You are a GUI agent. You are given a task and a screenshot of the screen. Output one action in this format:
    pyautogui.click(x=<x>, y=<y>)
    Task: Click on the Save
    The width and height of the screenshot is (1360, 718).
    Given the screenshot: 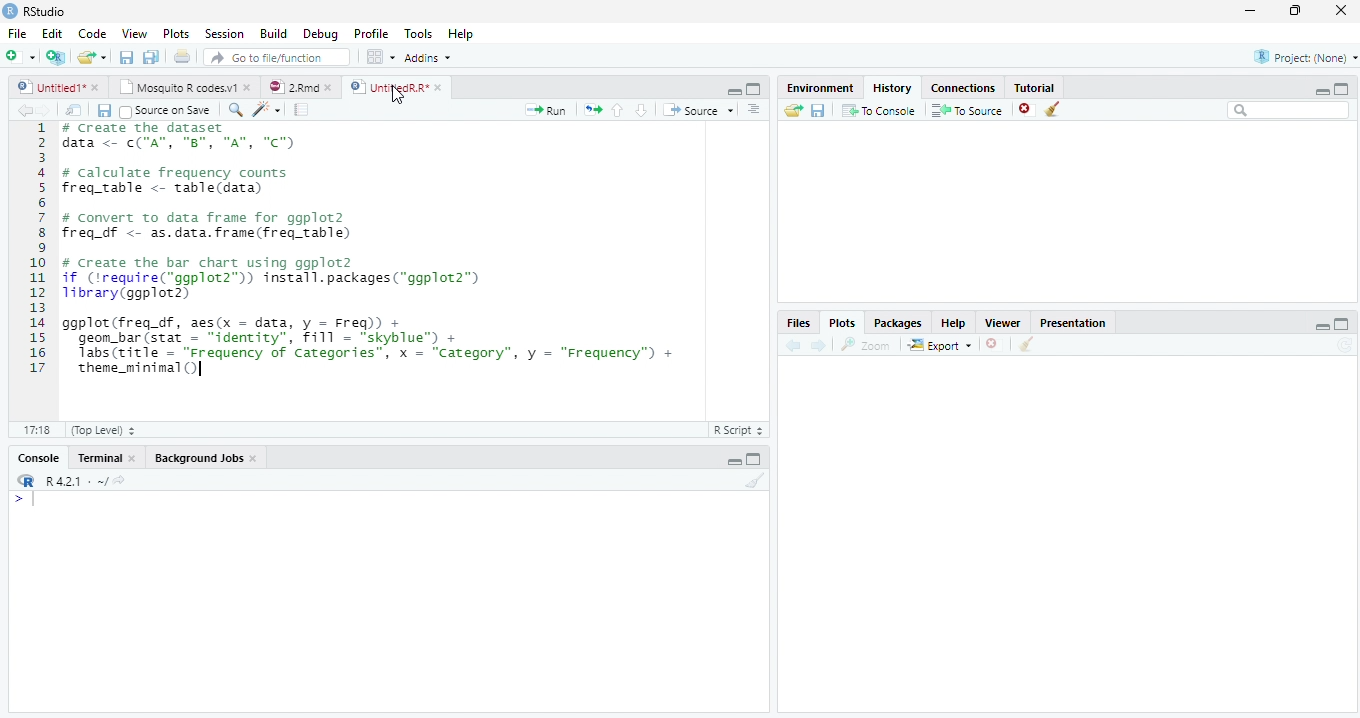 What is the action you would take?
    pyautogui.click(x=817, y=113)
    